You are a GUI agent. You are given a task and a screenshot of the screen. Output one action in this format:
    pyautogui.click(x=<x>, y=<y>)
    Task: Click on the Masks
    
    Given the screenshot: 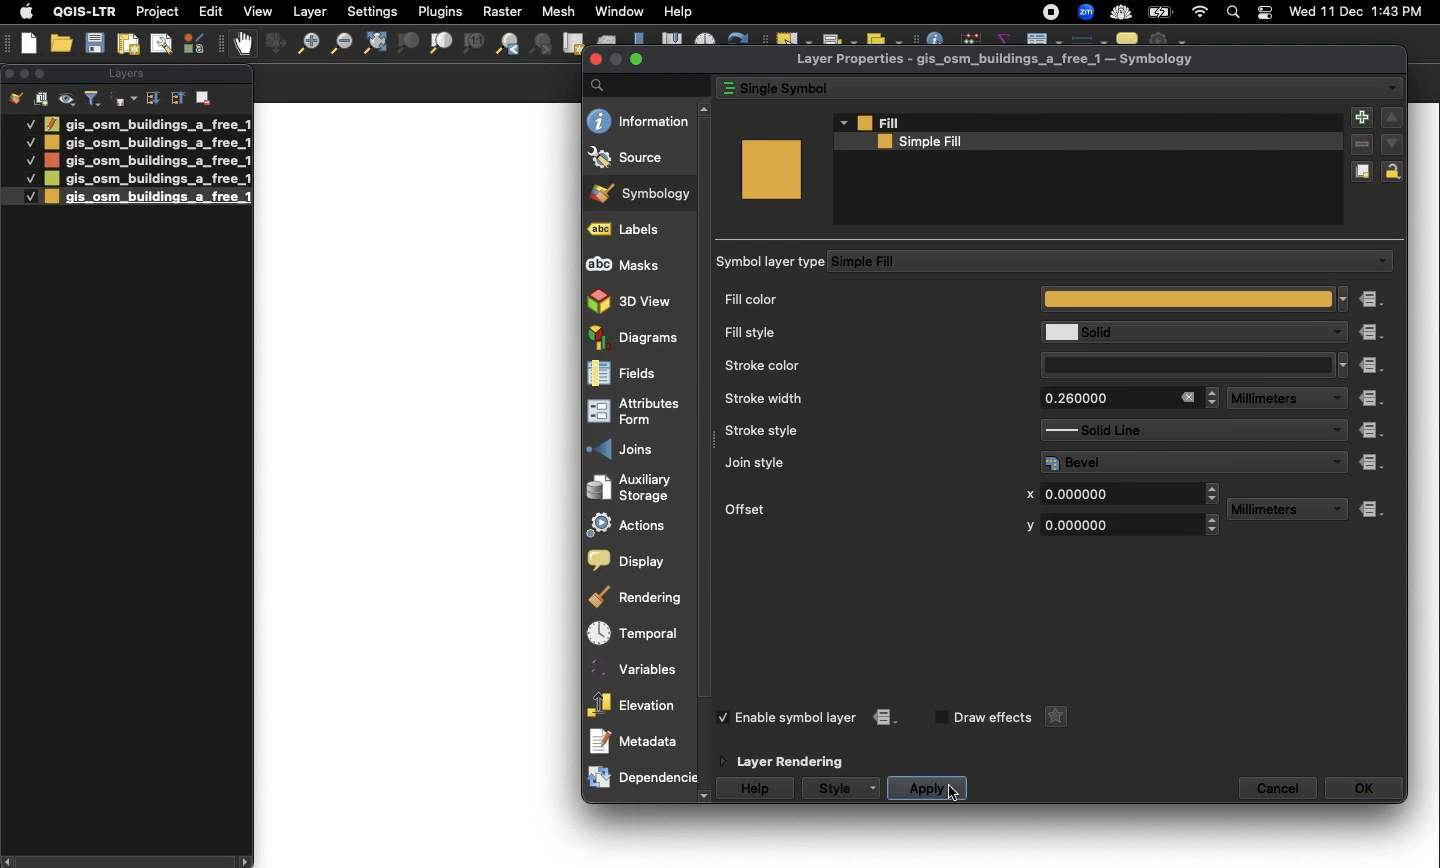 What is the action you would take?
    pyautogui.click(x=638, y=264)
    